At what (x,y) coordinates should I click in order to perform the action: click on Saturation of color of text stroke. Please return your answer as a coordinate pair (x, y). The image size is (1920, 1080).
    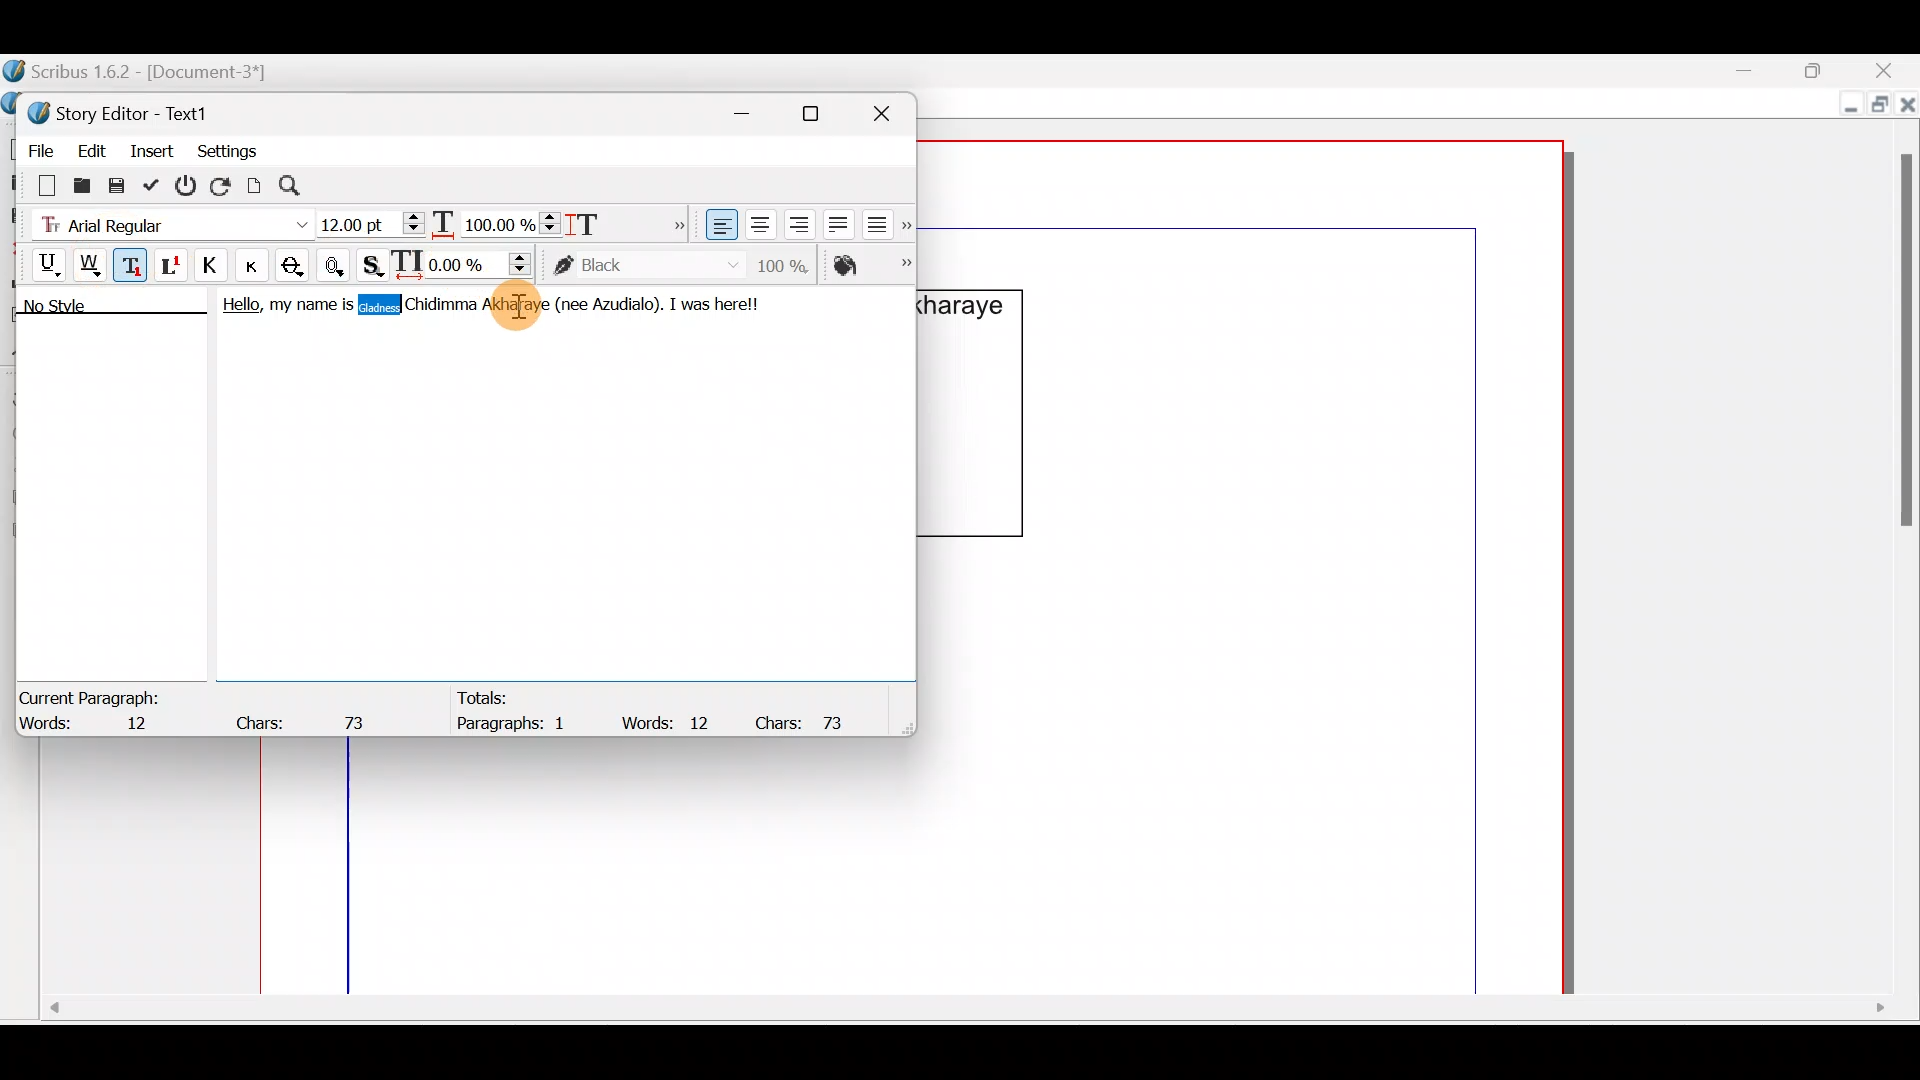
    Looking at the image, I should click on (790, 262).